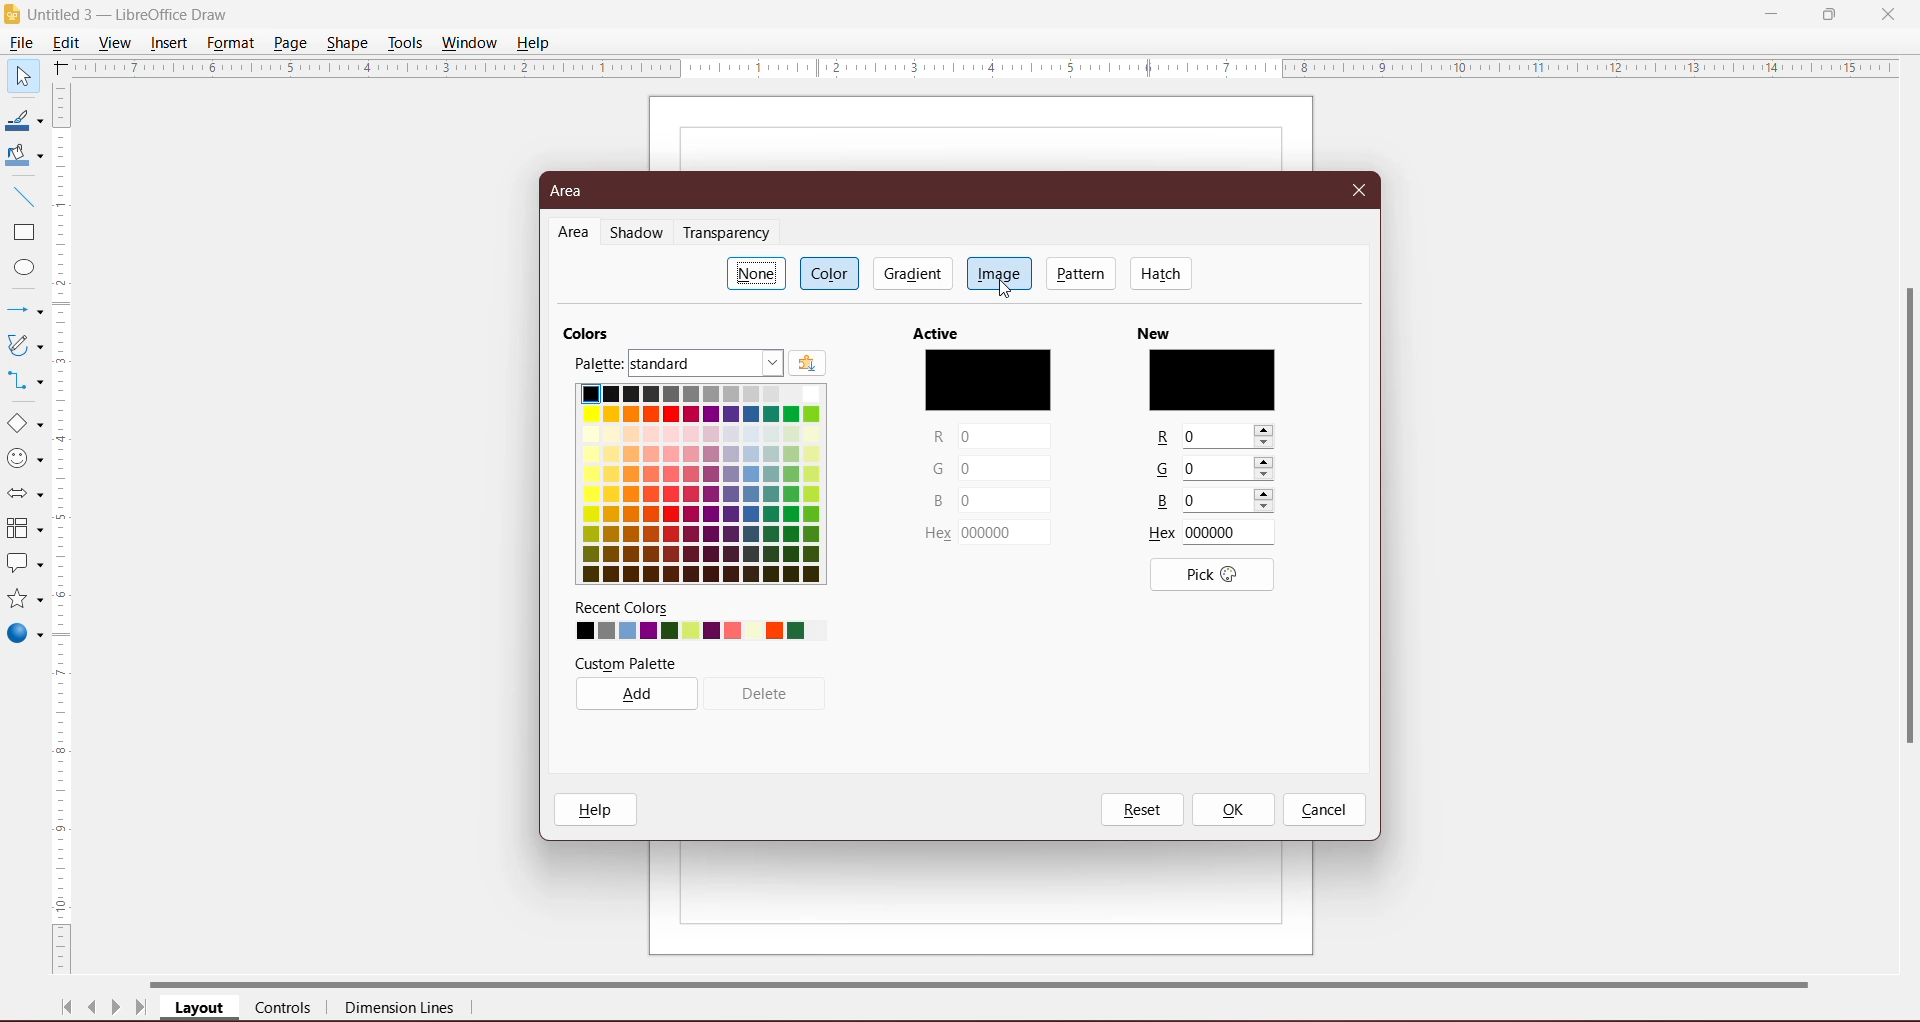 The image size is (1920, 1022). What do you see at coordinates (1904, 517) in the screenshot?
I see `Vertical Scroll Bar` at bounding box center [1904, 517].